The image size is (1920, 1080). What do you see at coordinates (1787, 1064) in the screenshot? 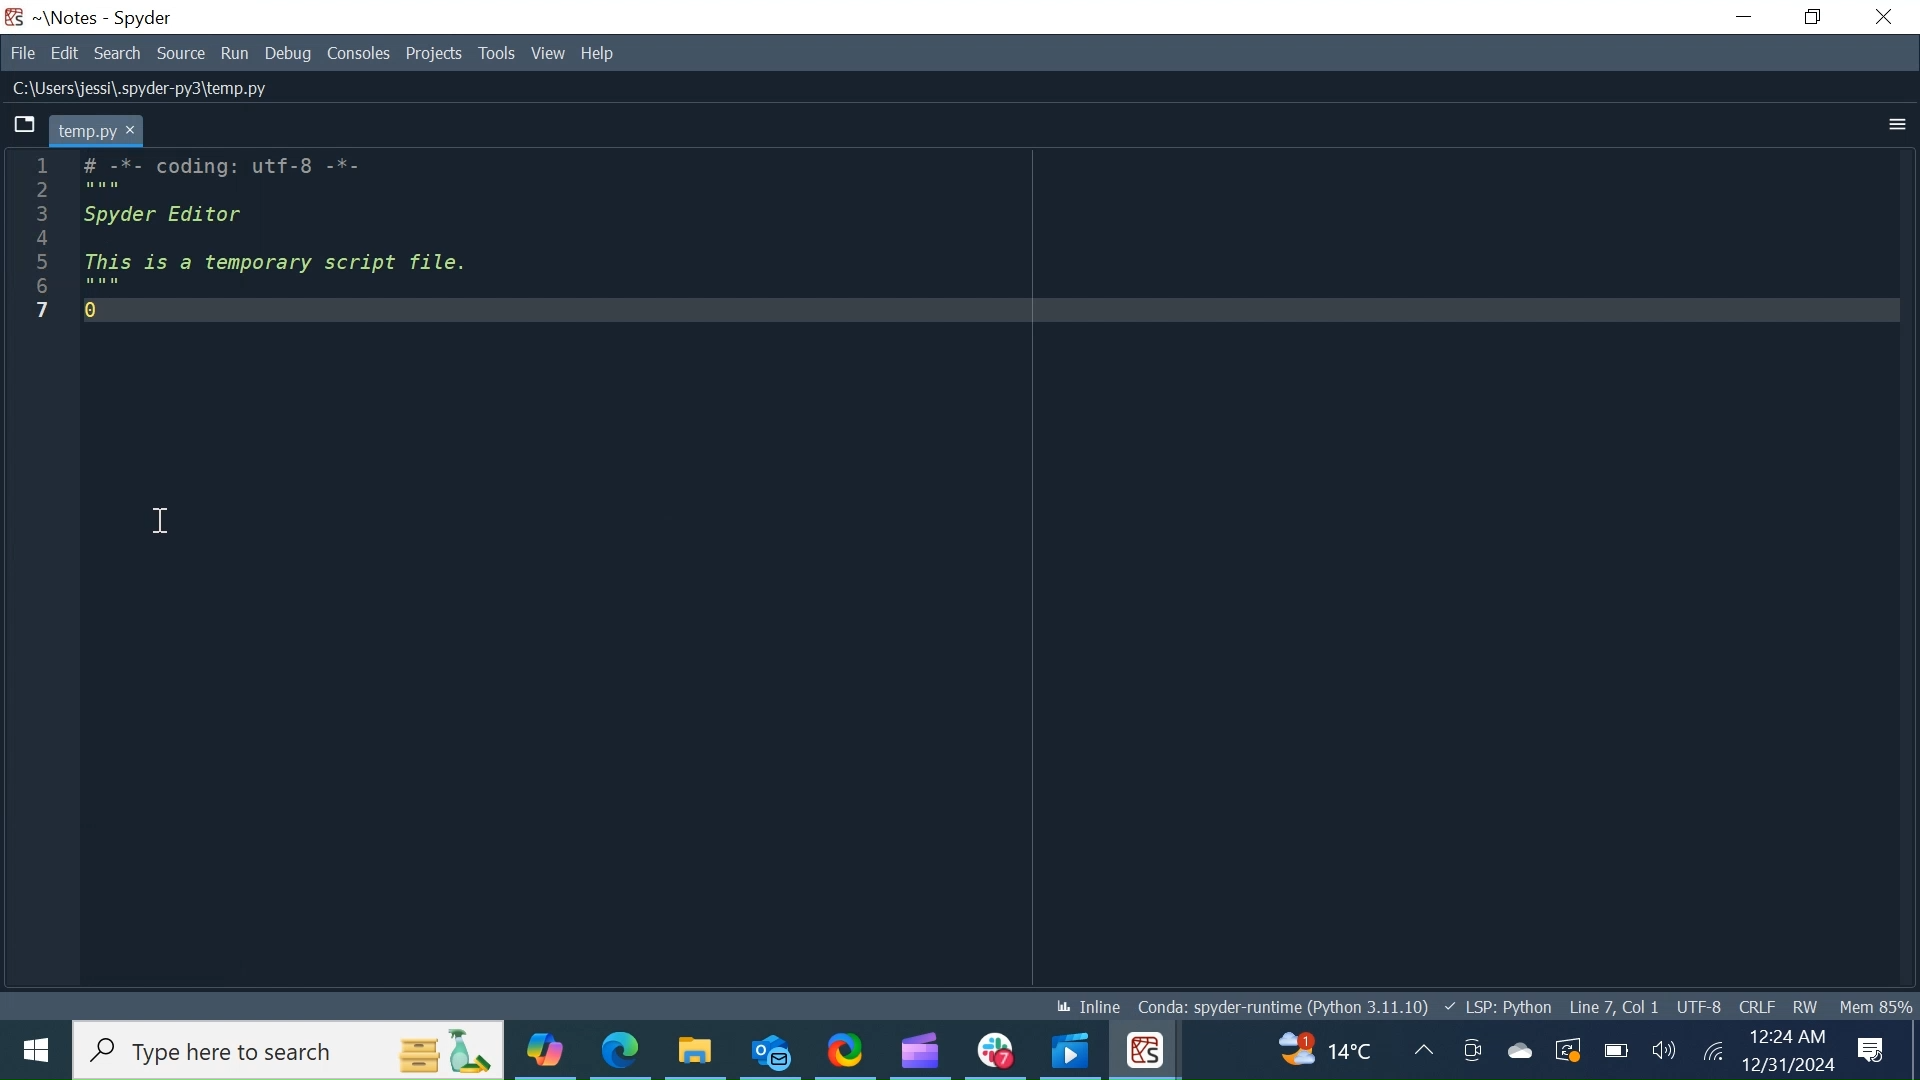
I see `12/31/2024` at bounding box center [1787, 1064].